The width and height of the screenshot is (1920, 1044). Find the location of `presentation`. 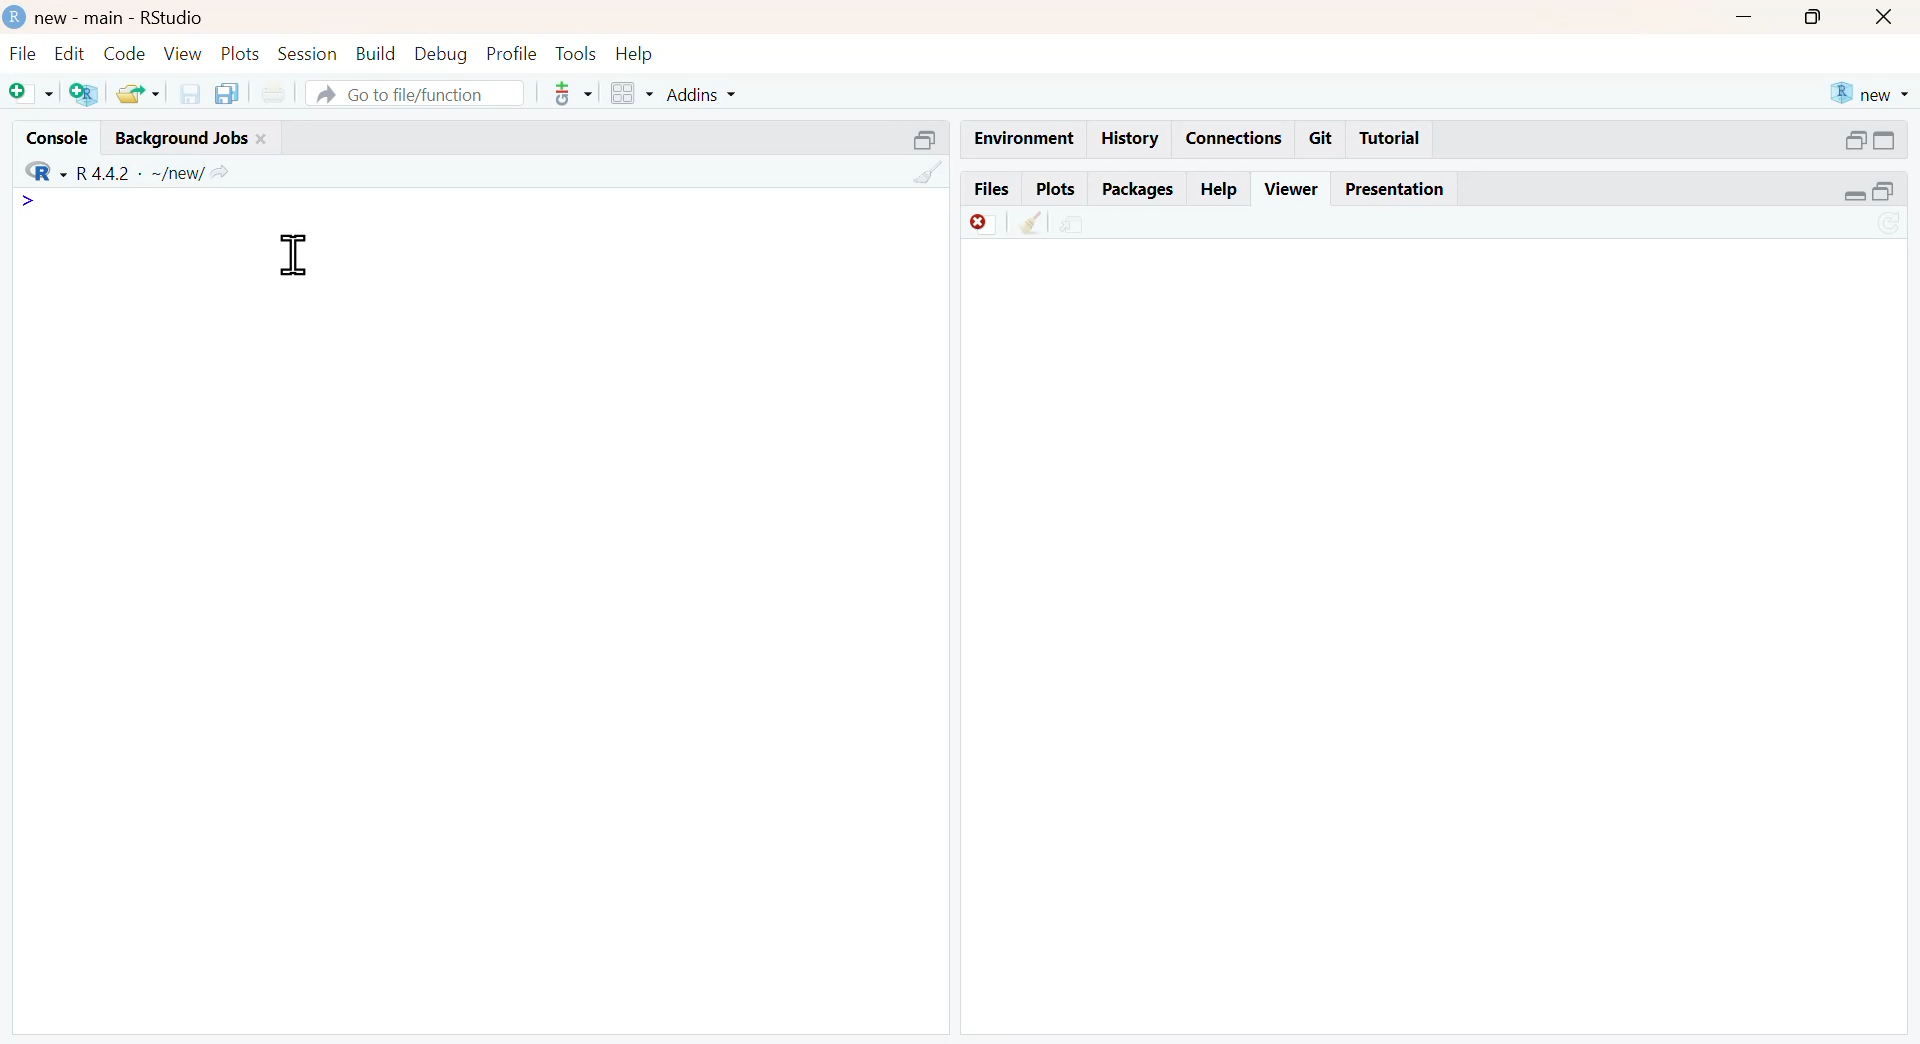

presentation is located at coordinates (1396, 189).